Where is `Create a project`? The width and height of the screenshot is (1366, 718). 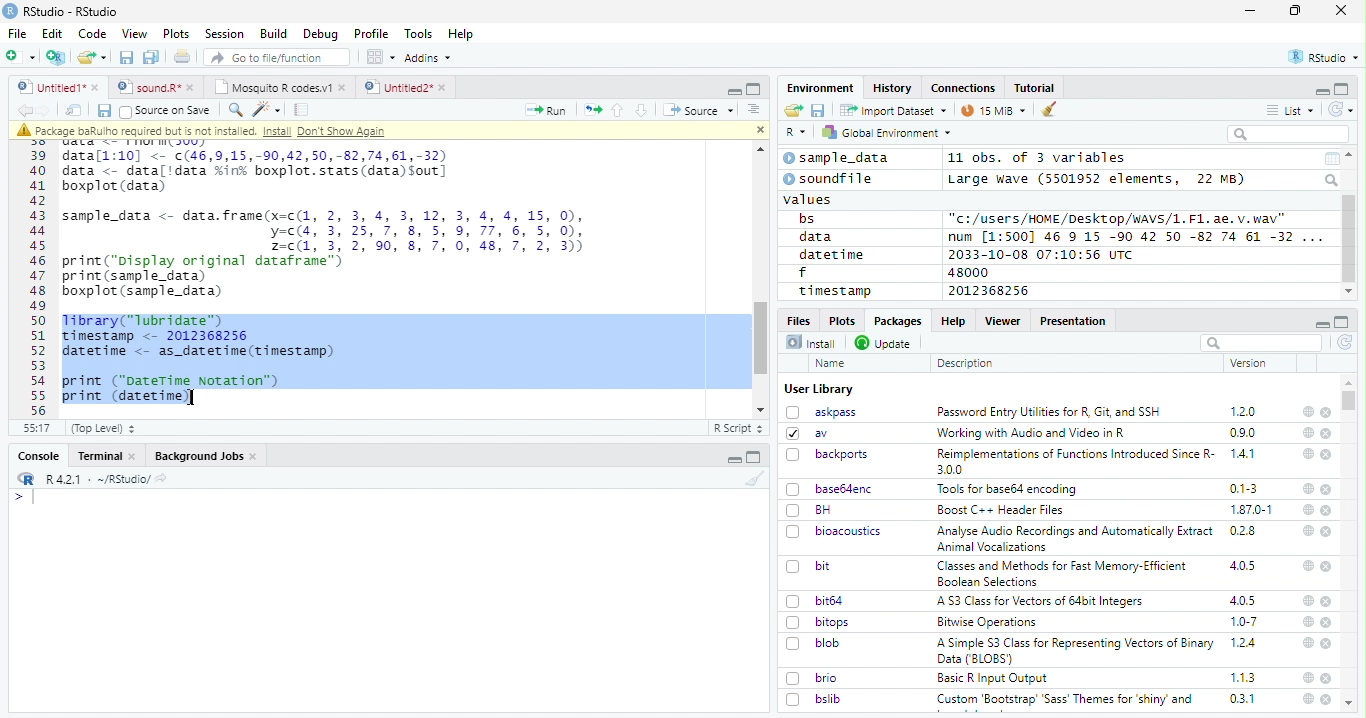 Create a project is located at coordinates (56, 57).